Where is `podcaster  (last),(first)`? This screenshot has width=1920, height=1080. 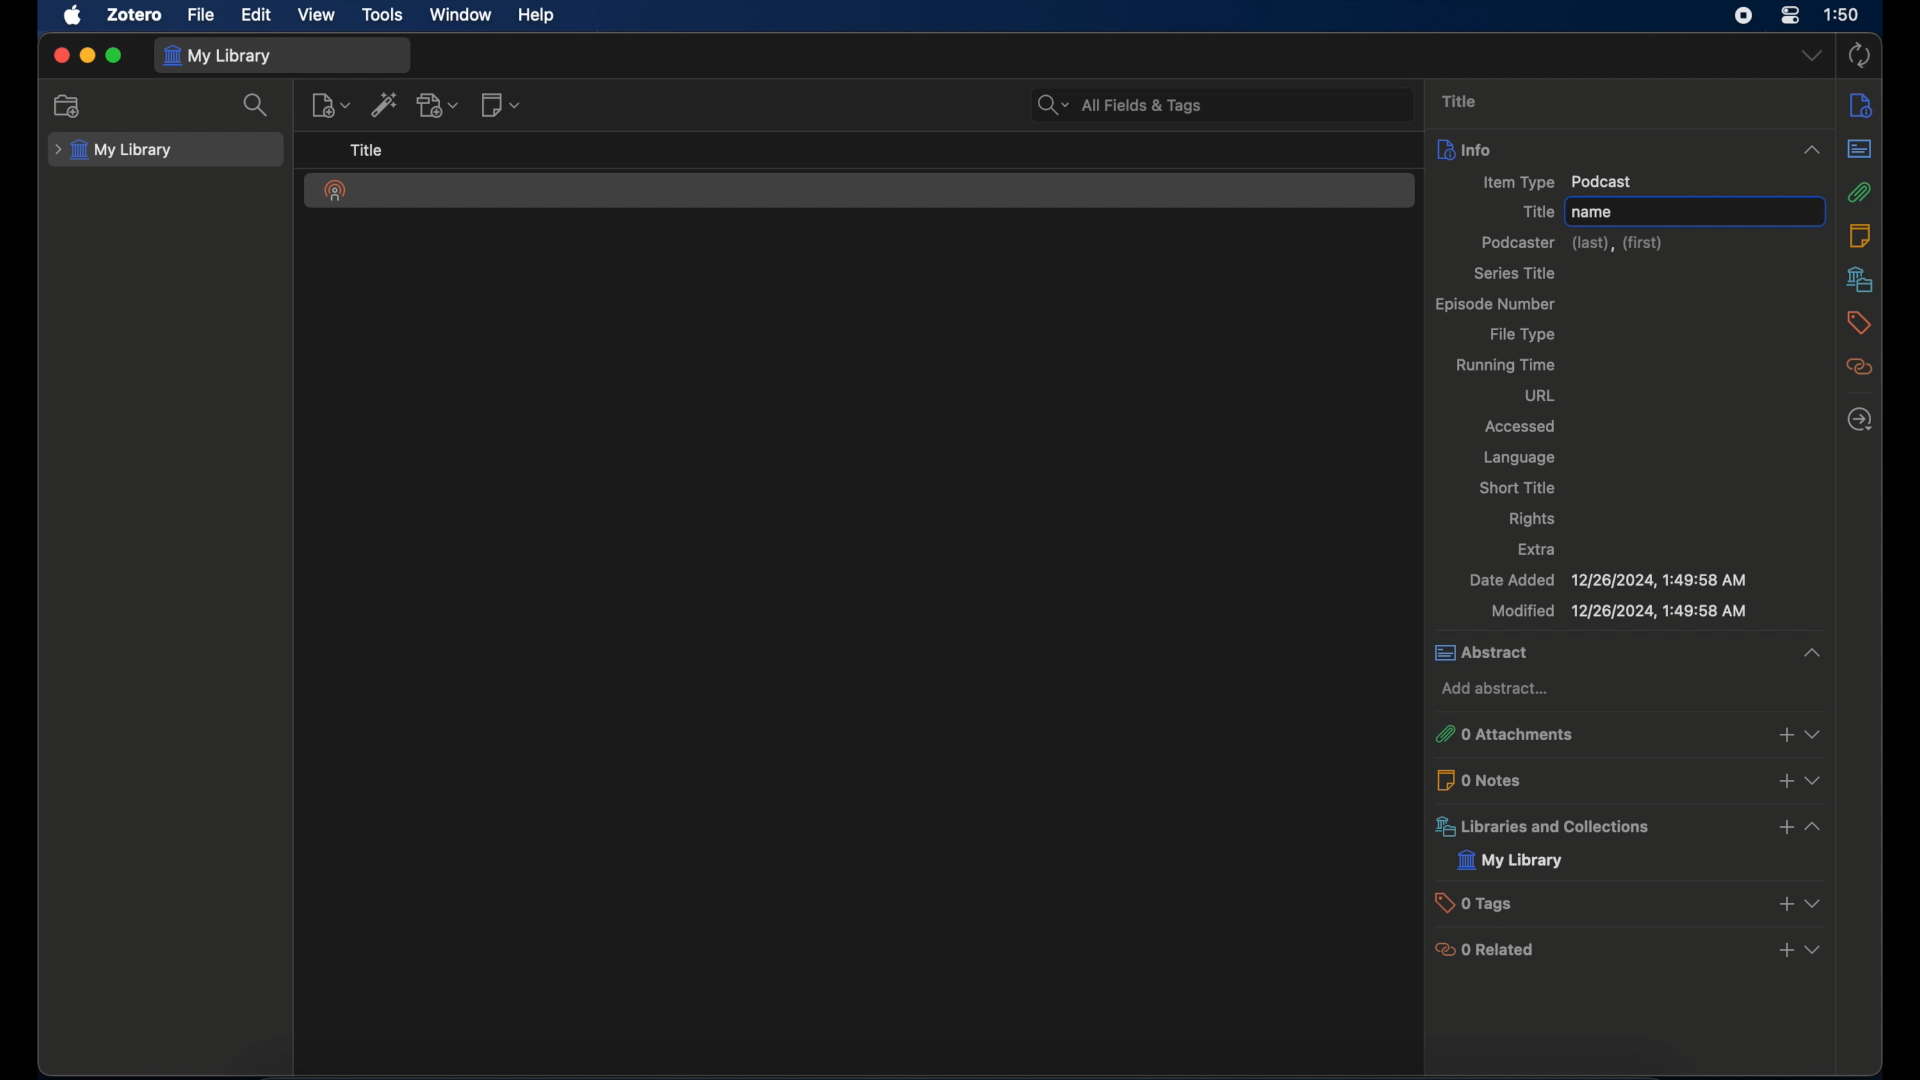
podcaster  (last),(first) is located at coordinates (1572, 242).